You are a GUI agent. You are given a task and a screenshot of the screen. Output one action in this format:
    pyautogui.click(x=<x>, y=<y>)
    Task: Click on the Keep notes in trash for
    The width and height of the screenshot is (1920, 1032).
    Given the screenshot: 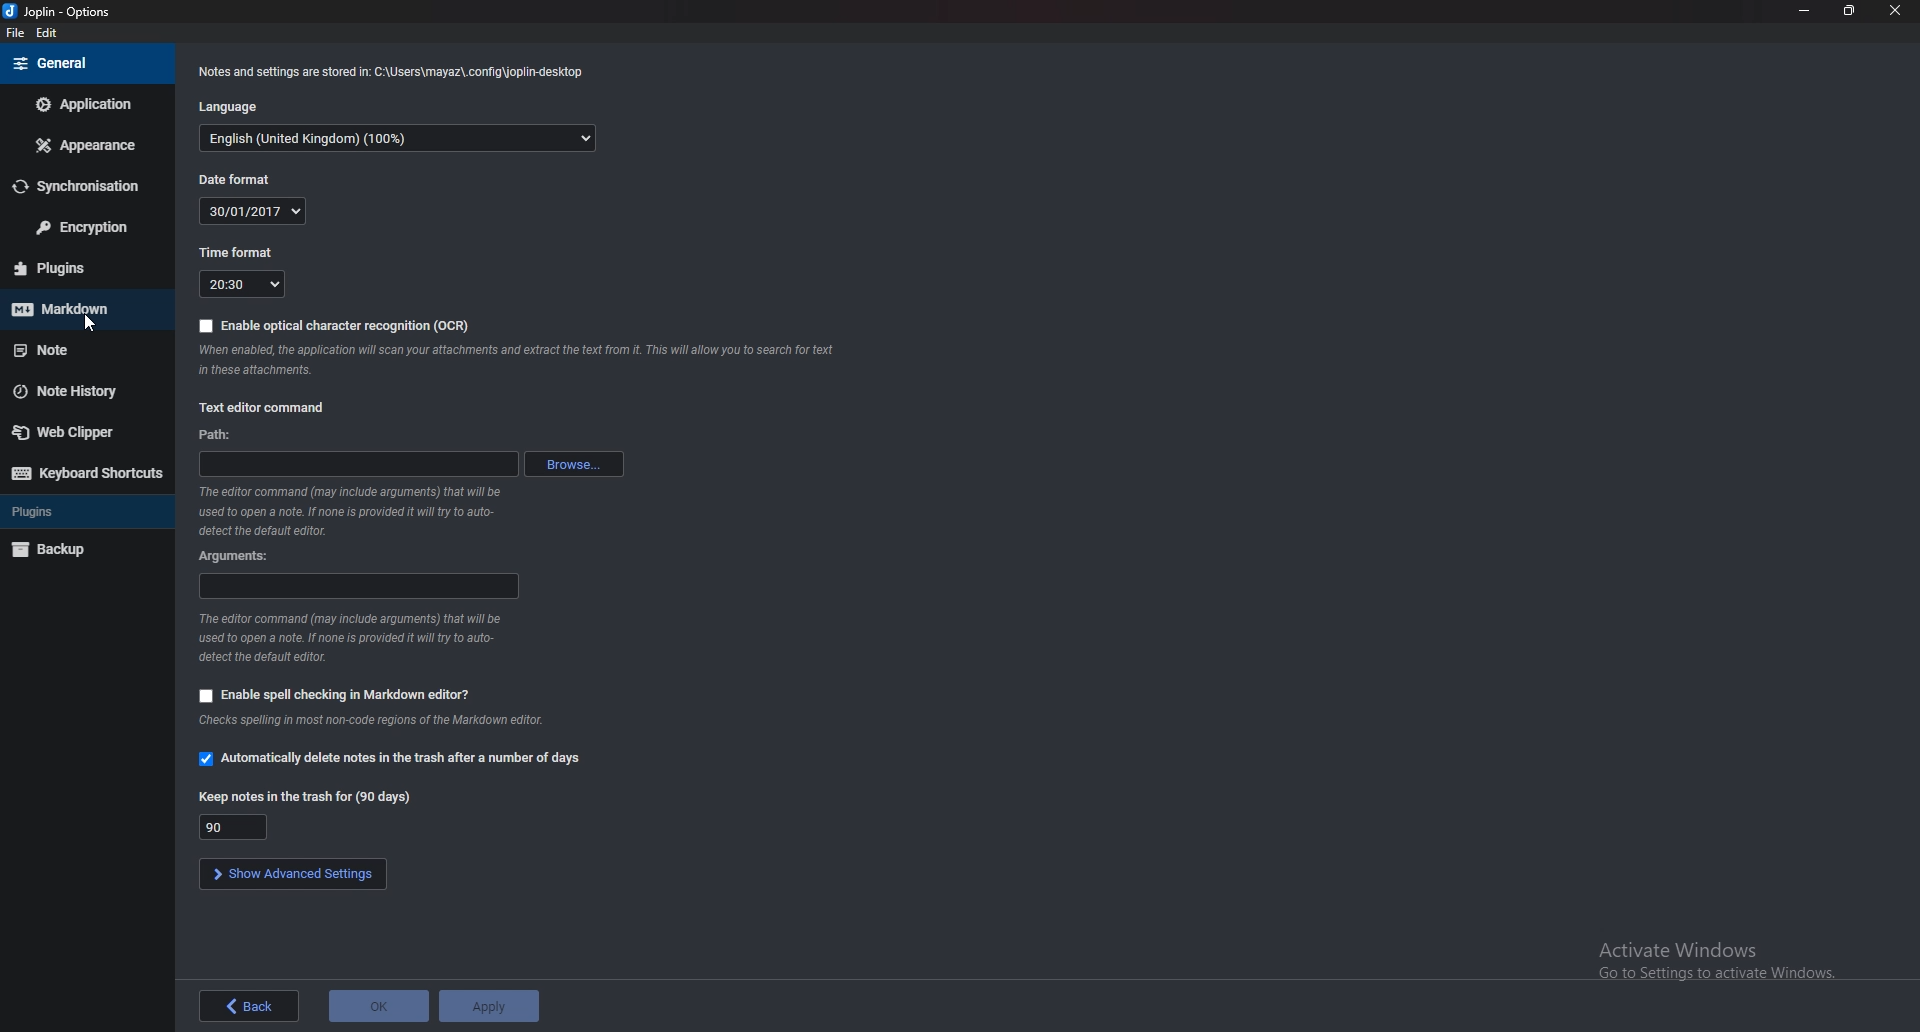 What is the action you would take?
    pyautogui.click(x=236, y=827)
    